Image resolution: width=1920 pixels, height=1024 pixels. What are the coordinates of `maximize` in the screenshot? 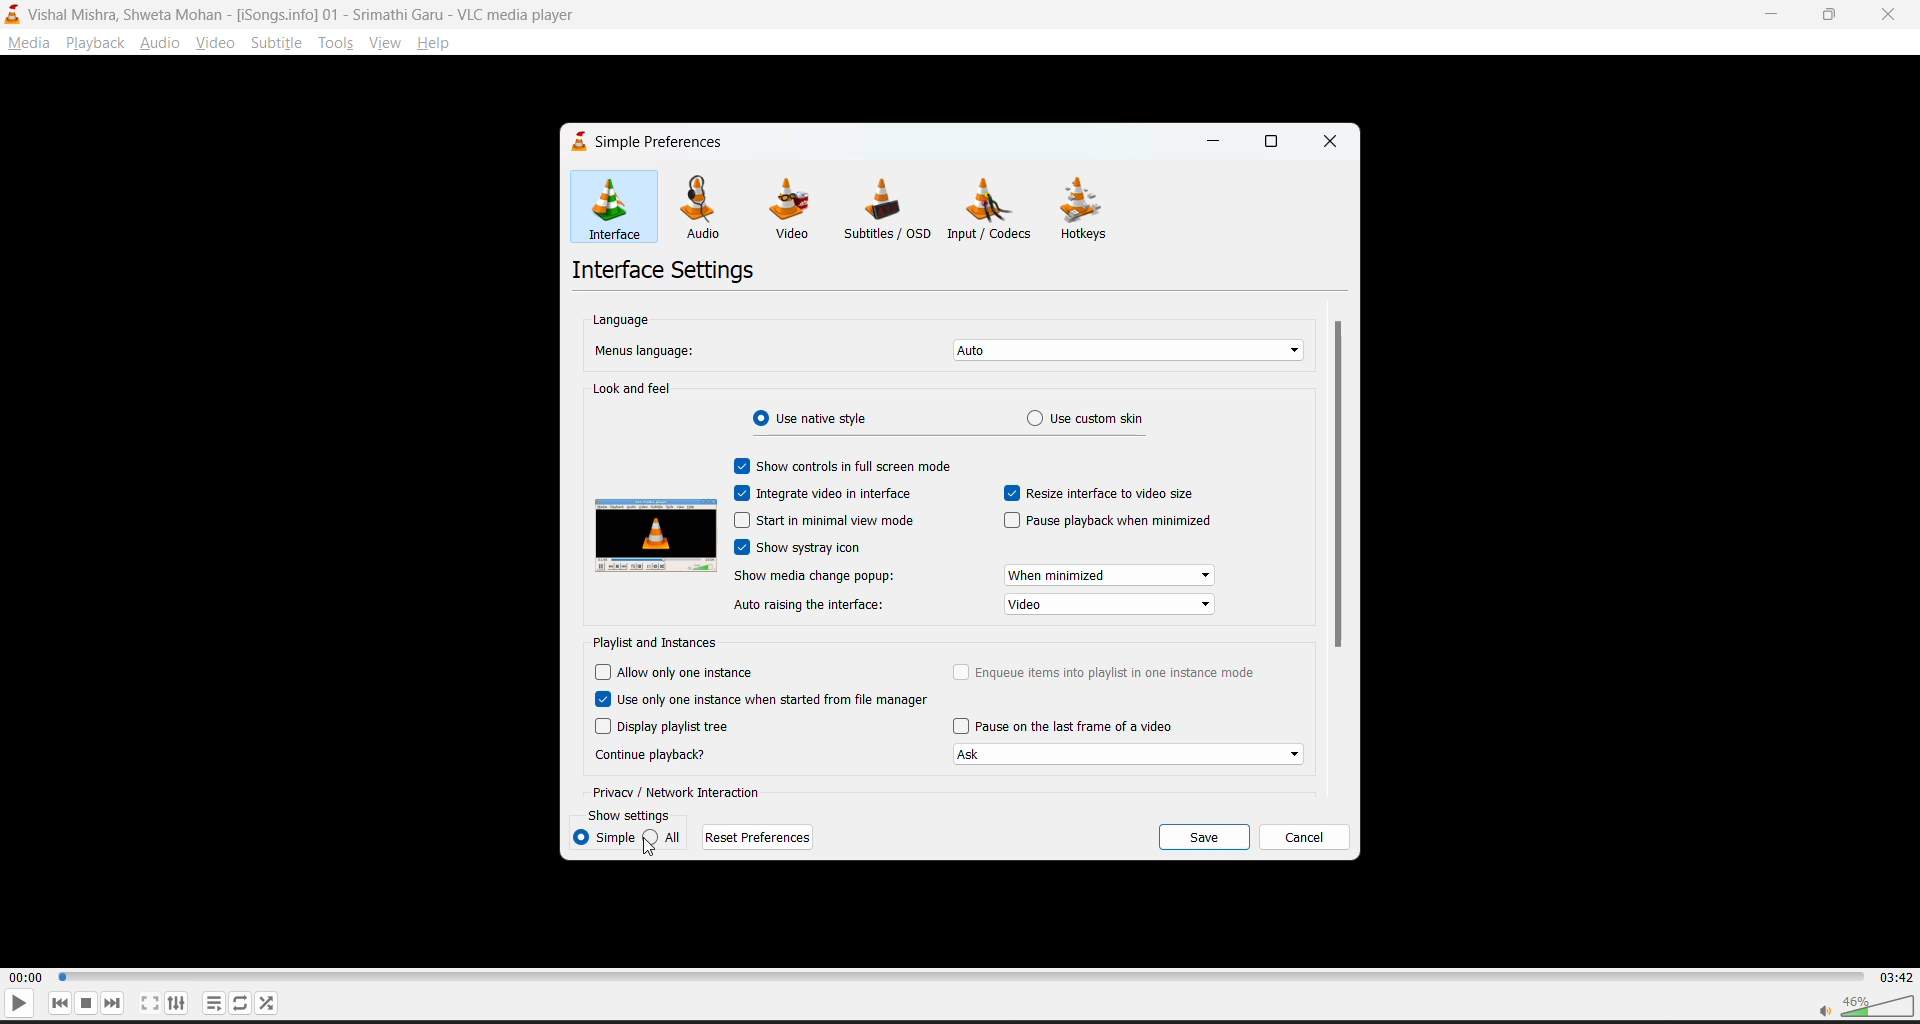 It's located at (1269, 141).